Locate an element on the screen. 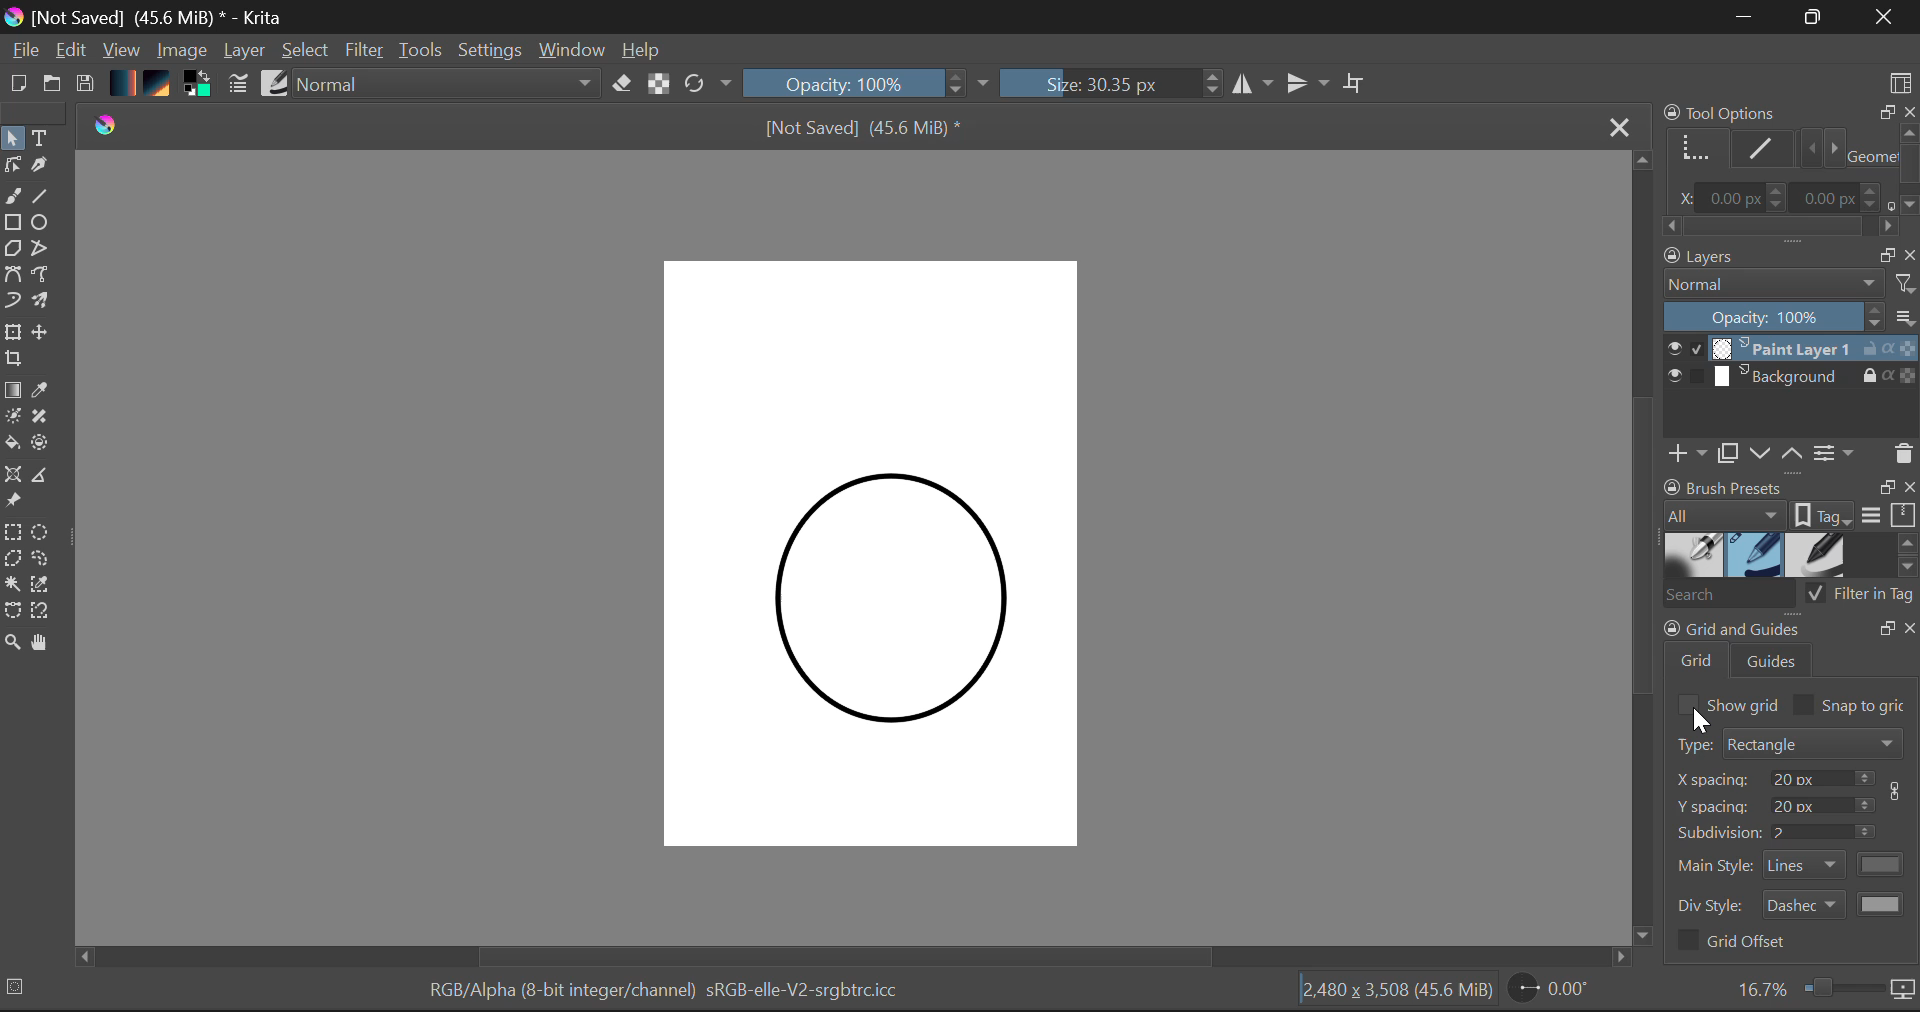 The height and width of the screenshot is (1012, 1920). Freehand is located at coordinates (12, 197).